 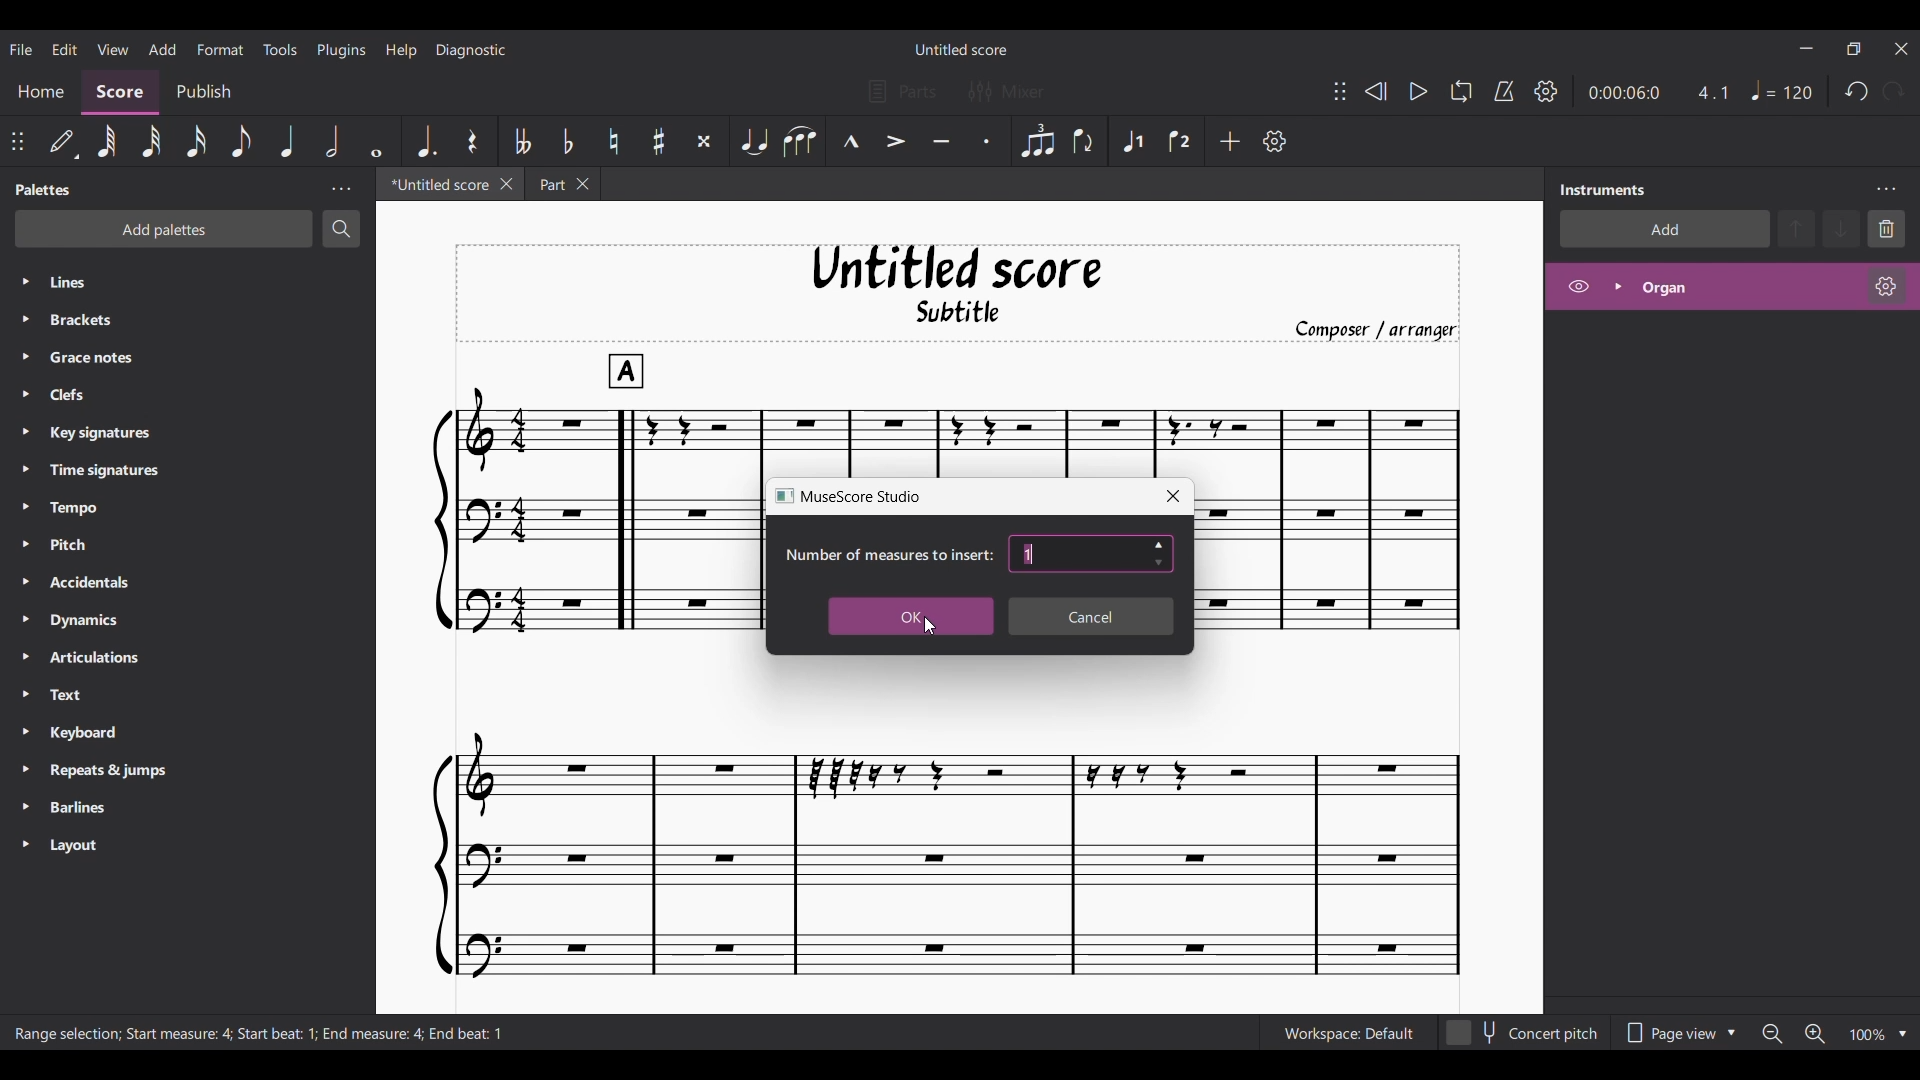 I want to click on Text box to input number of measures, so click(x=1078, y=554).